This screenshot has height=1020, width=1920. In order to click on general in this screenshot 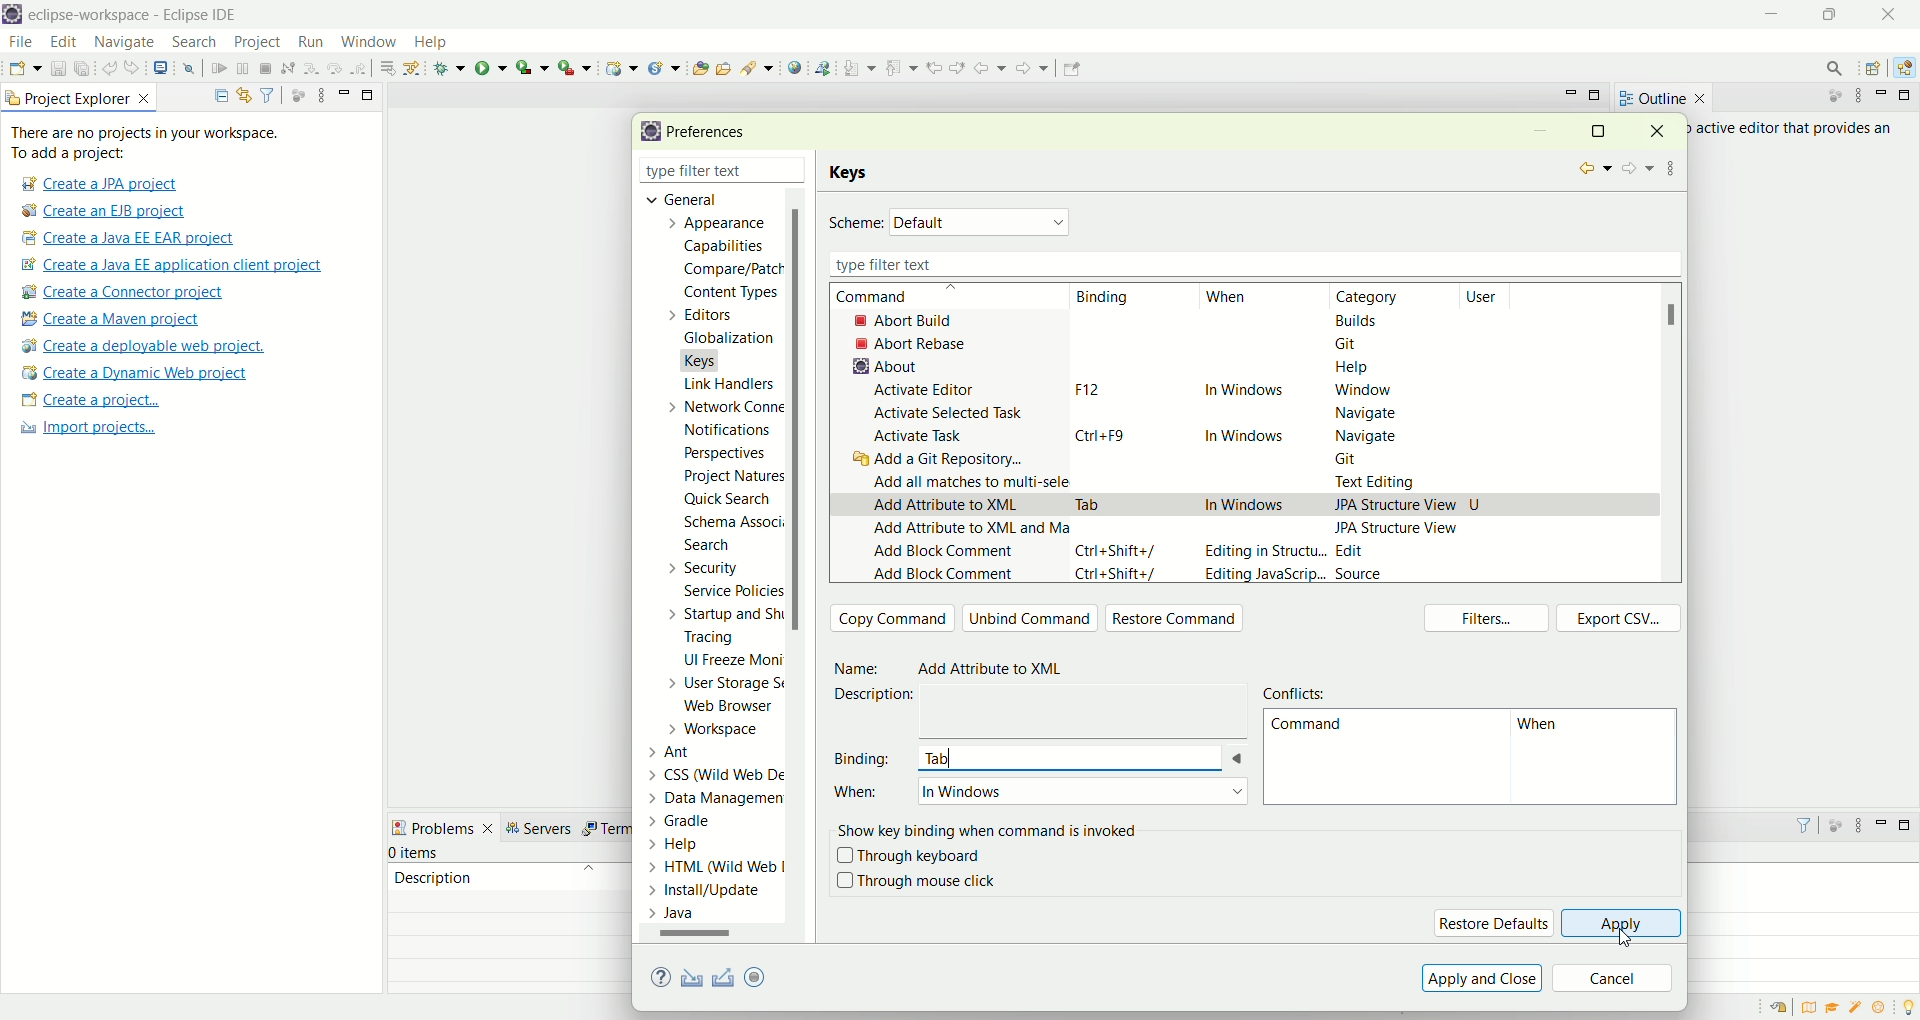, I will do `click(676, 198)`.